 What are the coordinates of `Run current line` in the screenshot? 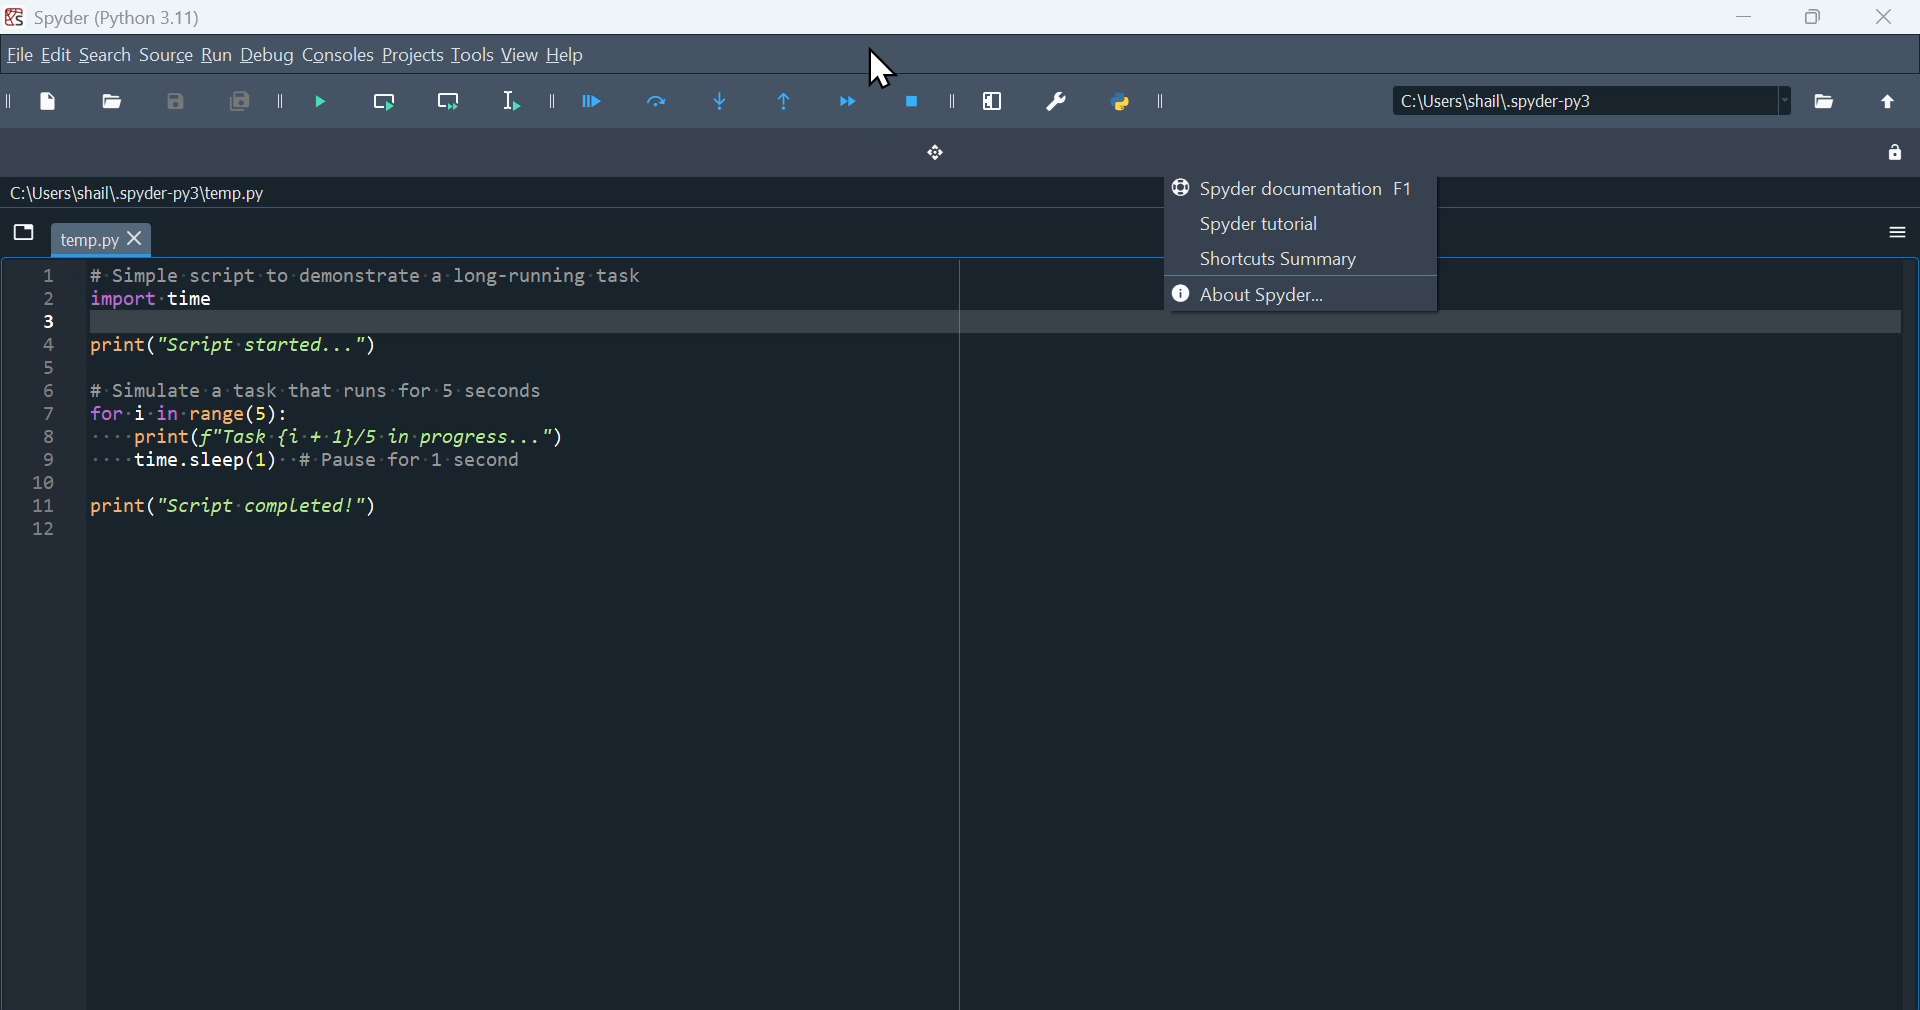 It's located at (385, 108).